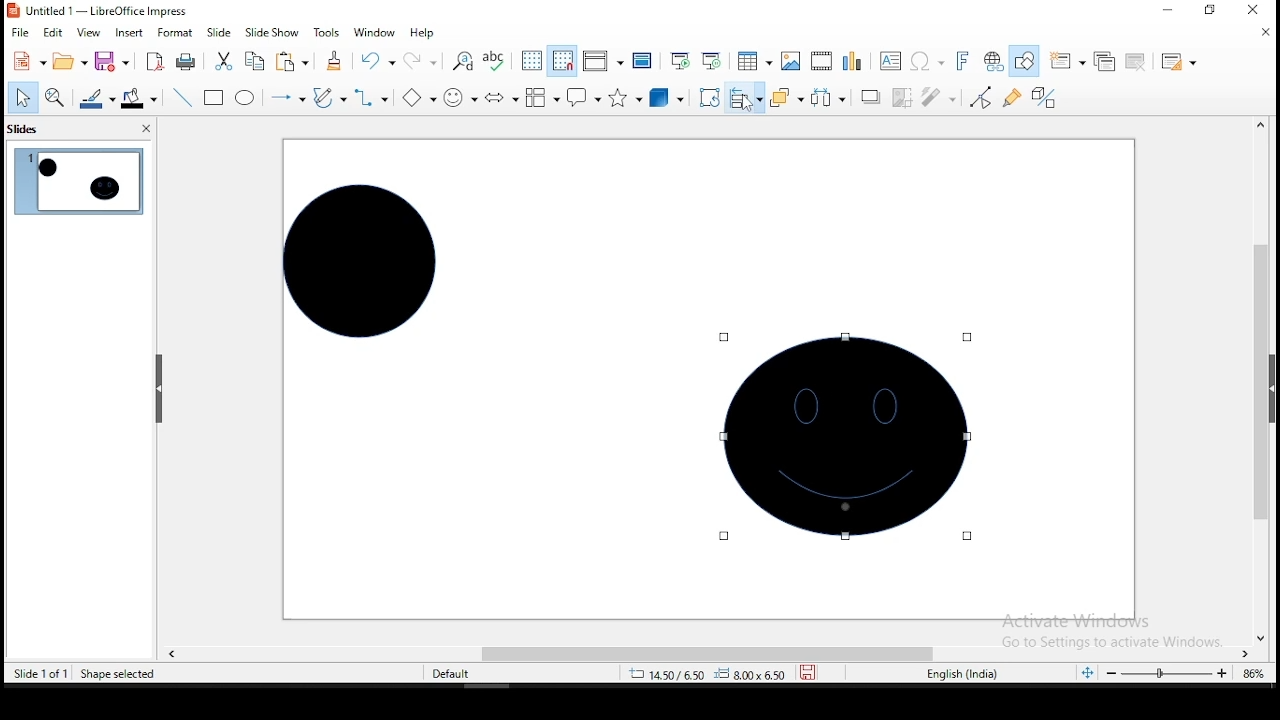 This screenshot has width=1280, height=720. I want to click on paste, so click(292, 63).